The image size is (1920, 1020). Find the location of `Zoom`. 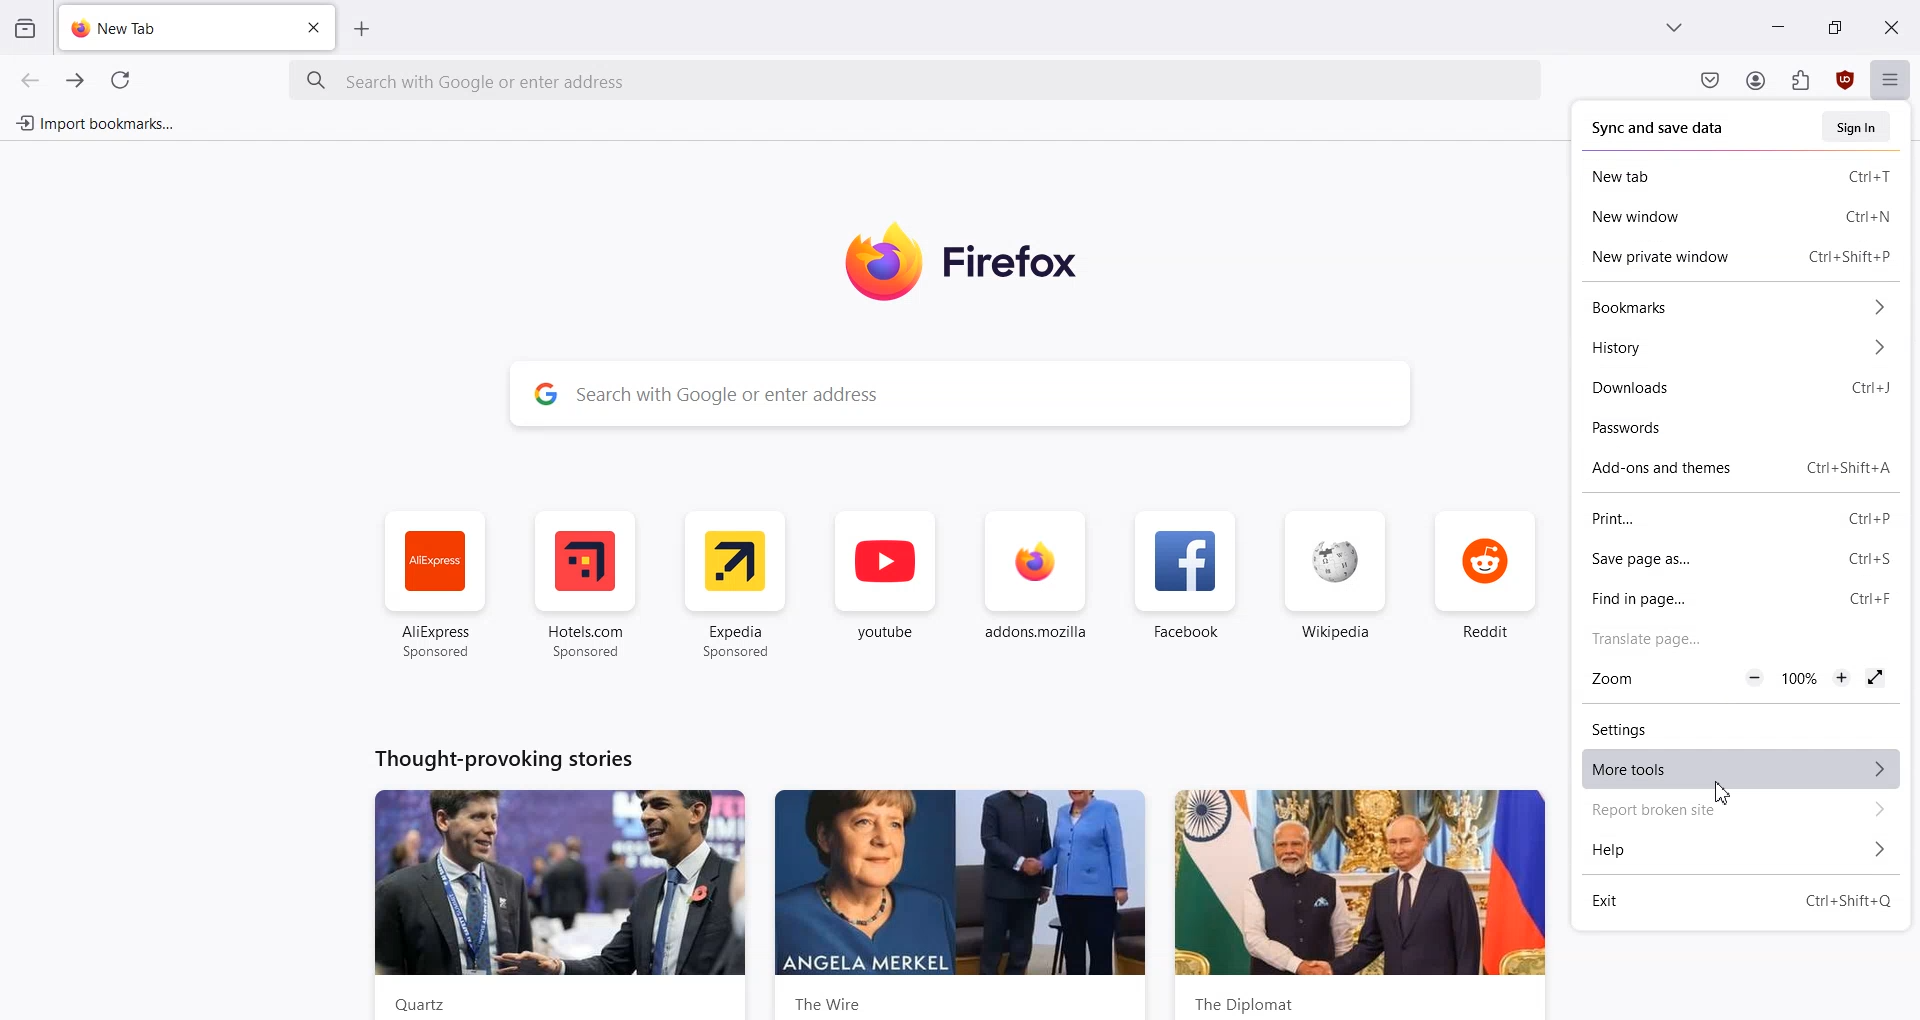

Zoom is located at coordinates (1634, 679).